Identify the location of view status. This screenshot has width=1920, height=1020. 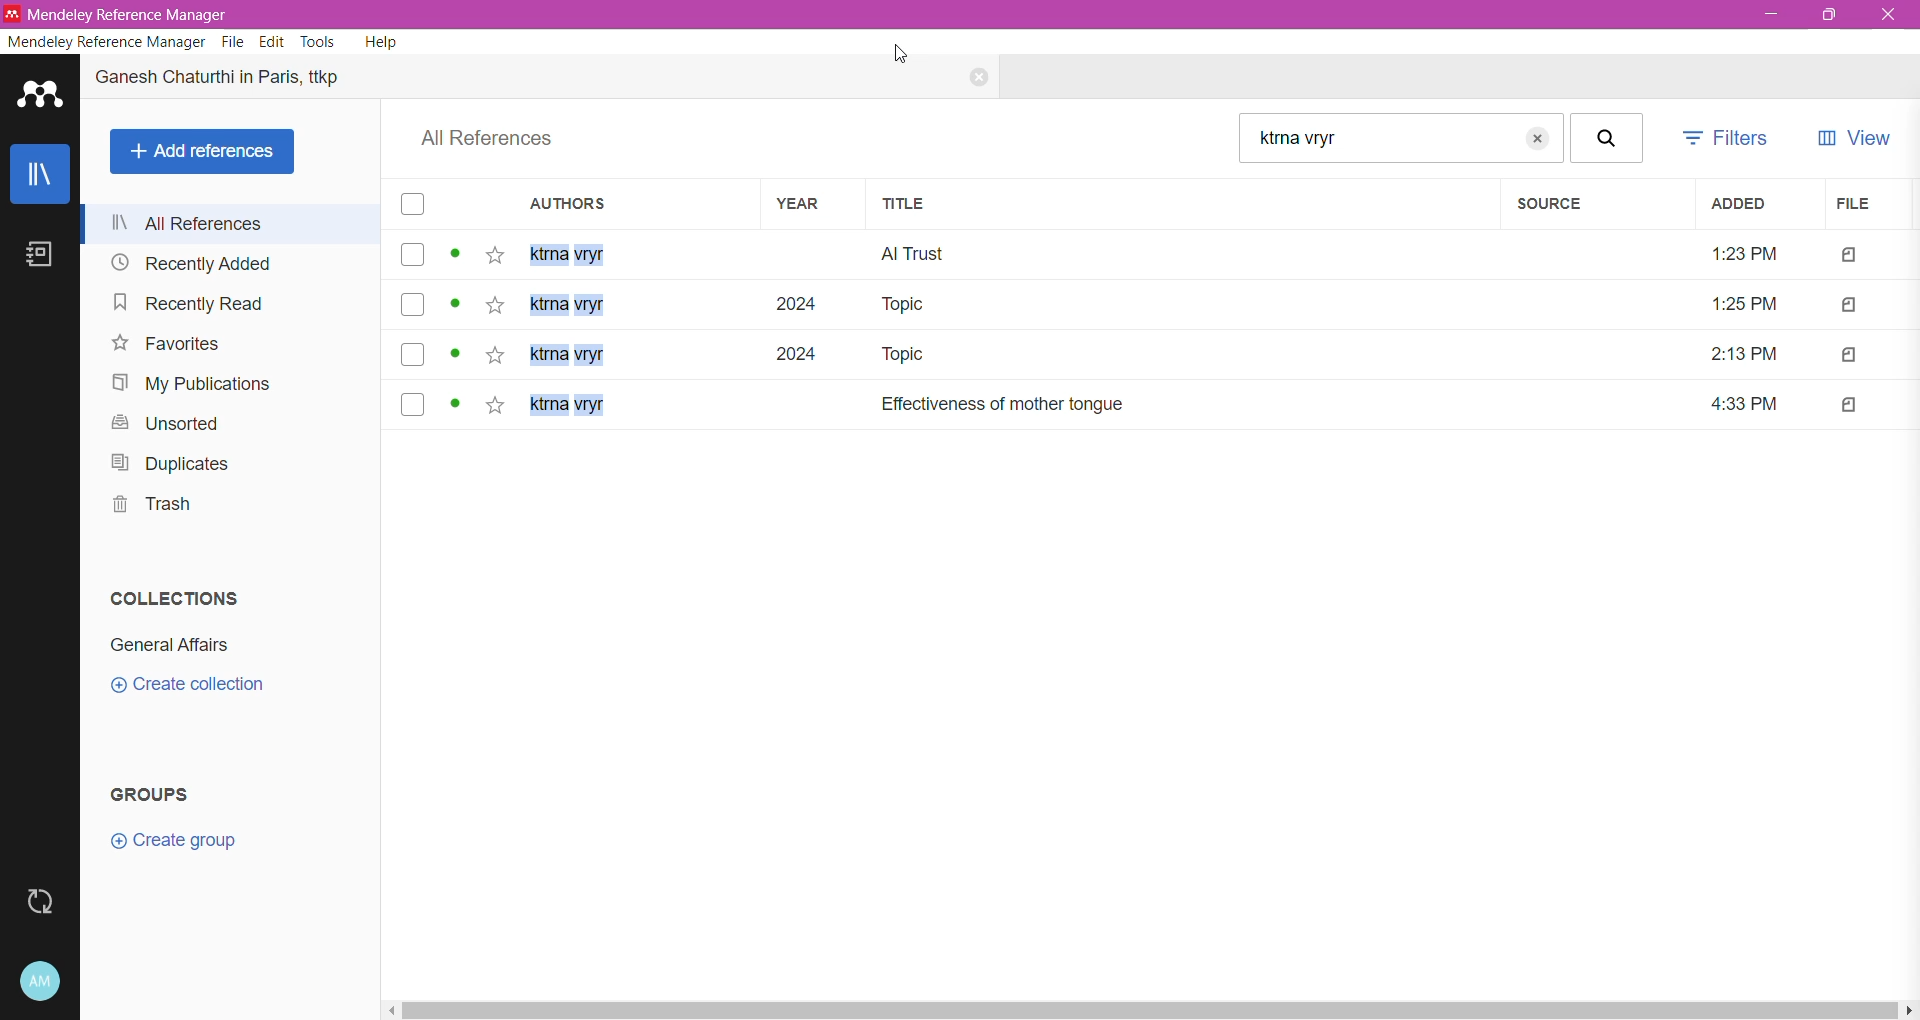
(456, 355).